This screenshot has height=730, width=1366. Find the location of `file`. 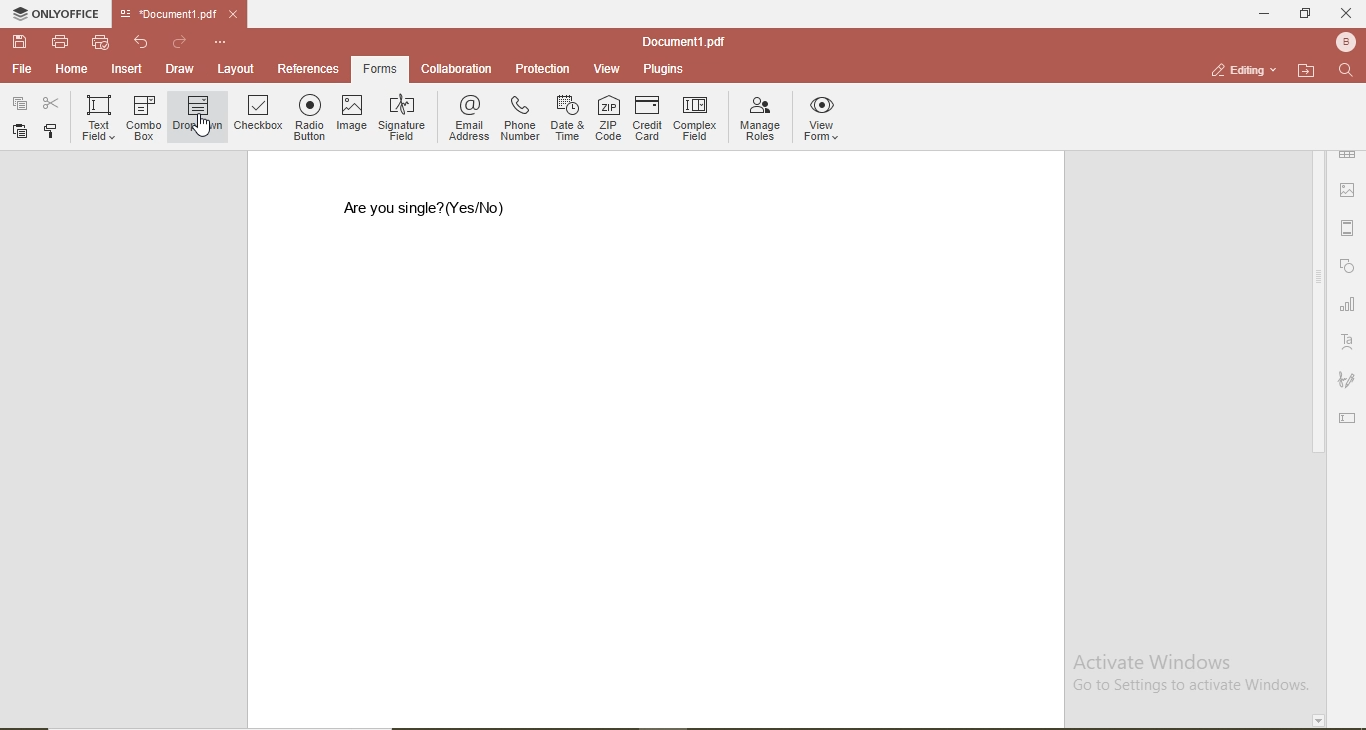

file is located at coordinates (23, 70).